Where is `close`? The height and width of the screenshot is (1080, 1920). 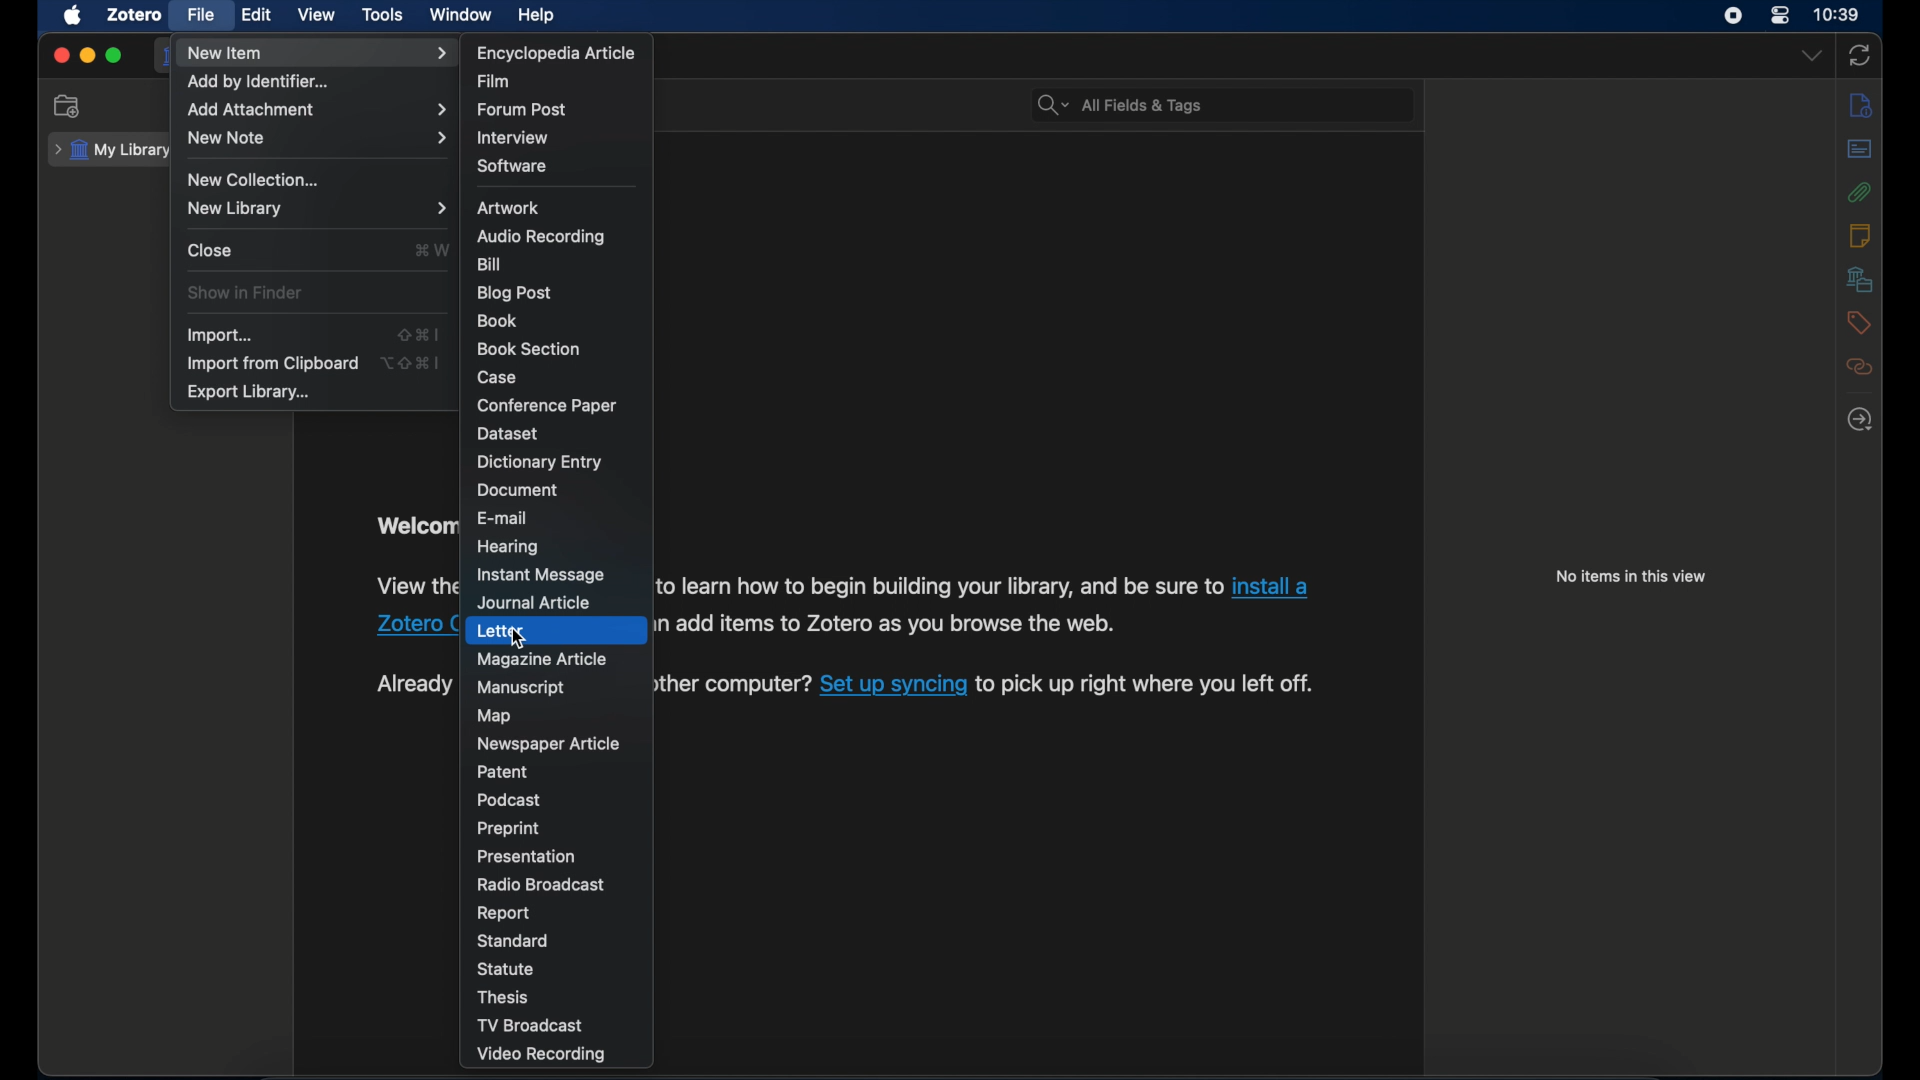 close is located at coordinates (212, 251).